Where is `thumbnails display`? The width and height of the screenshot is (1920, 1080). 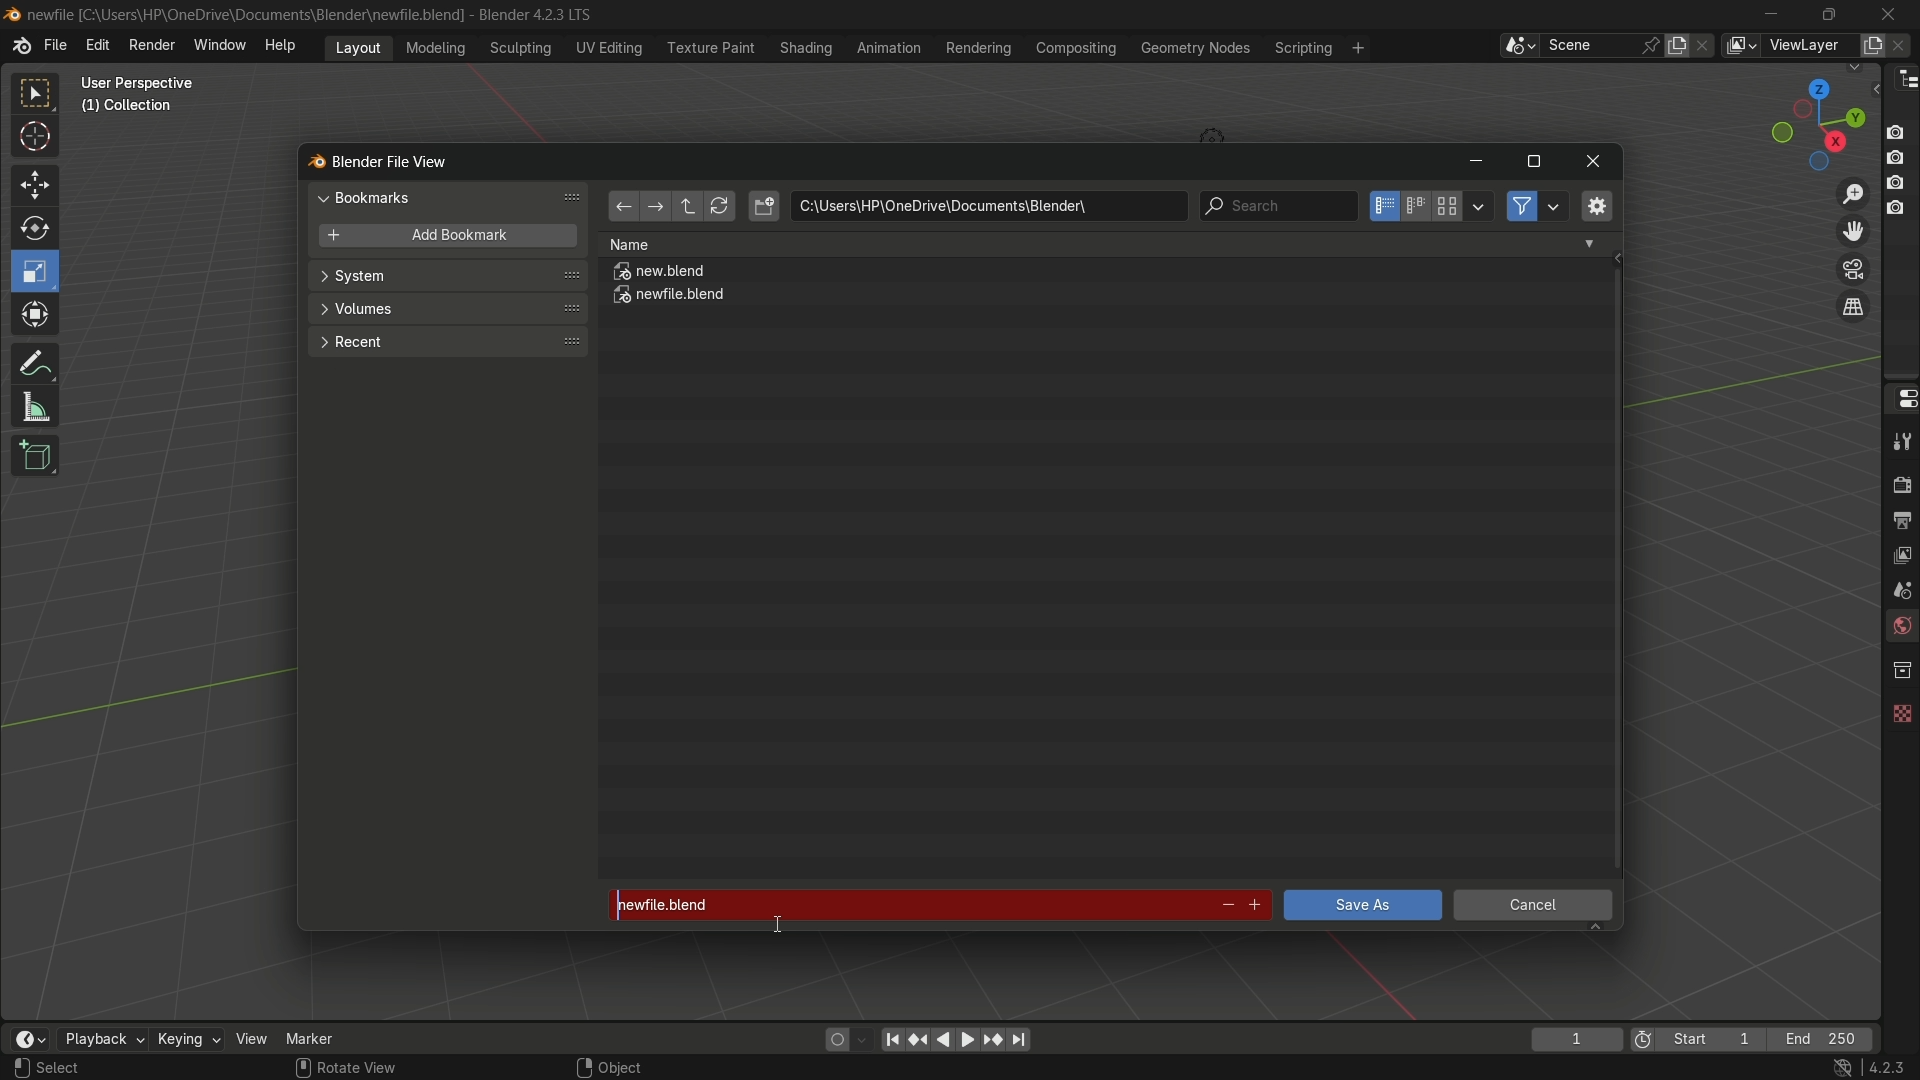 thumbnails display is located at coordinates (1448, 207).